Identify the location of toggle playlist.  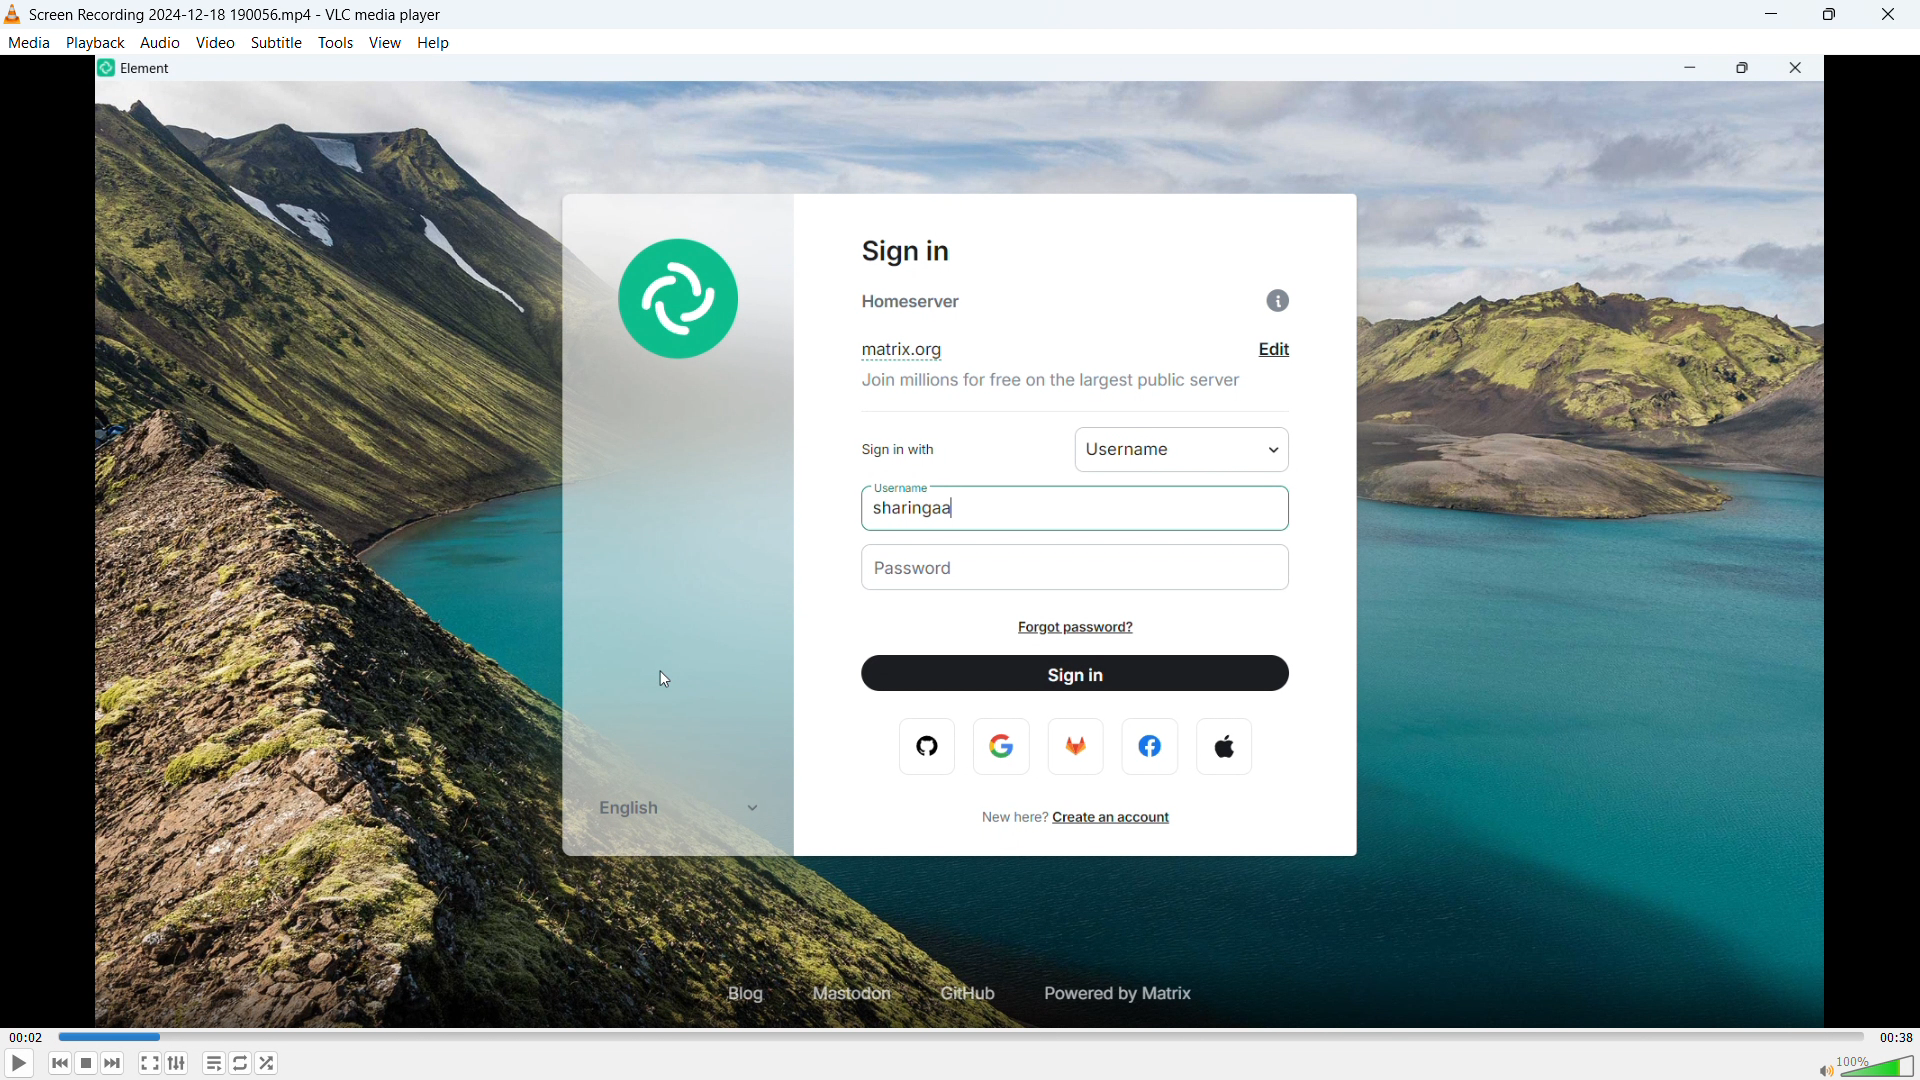
(213, 1062).